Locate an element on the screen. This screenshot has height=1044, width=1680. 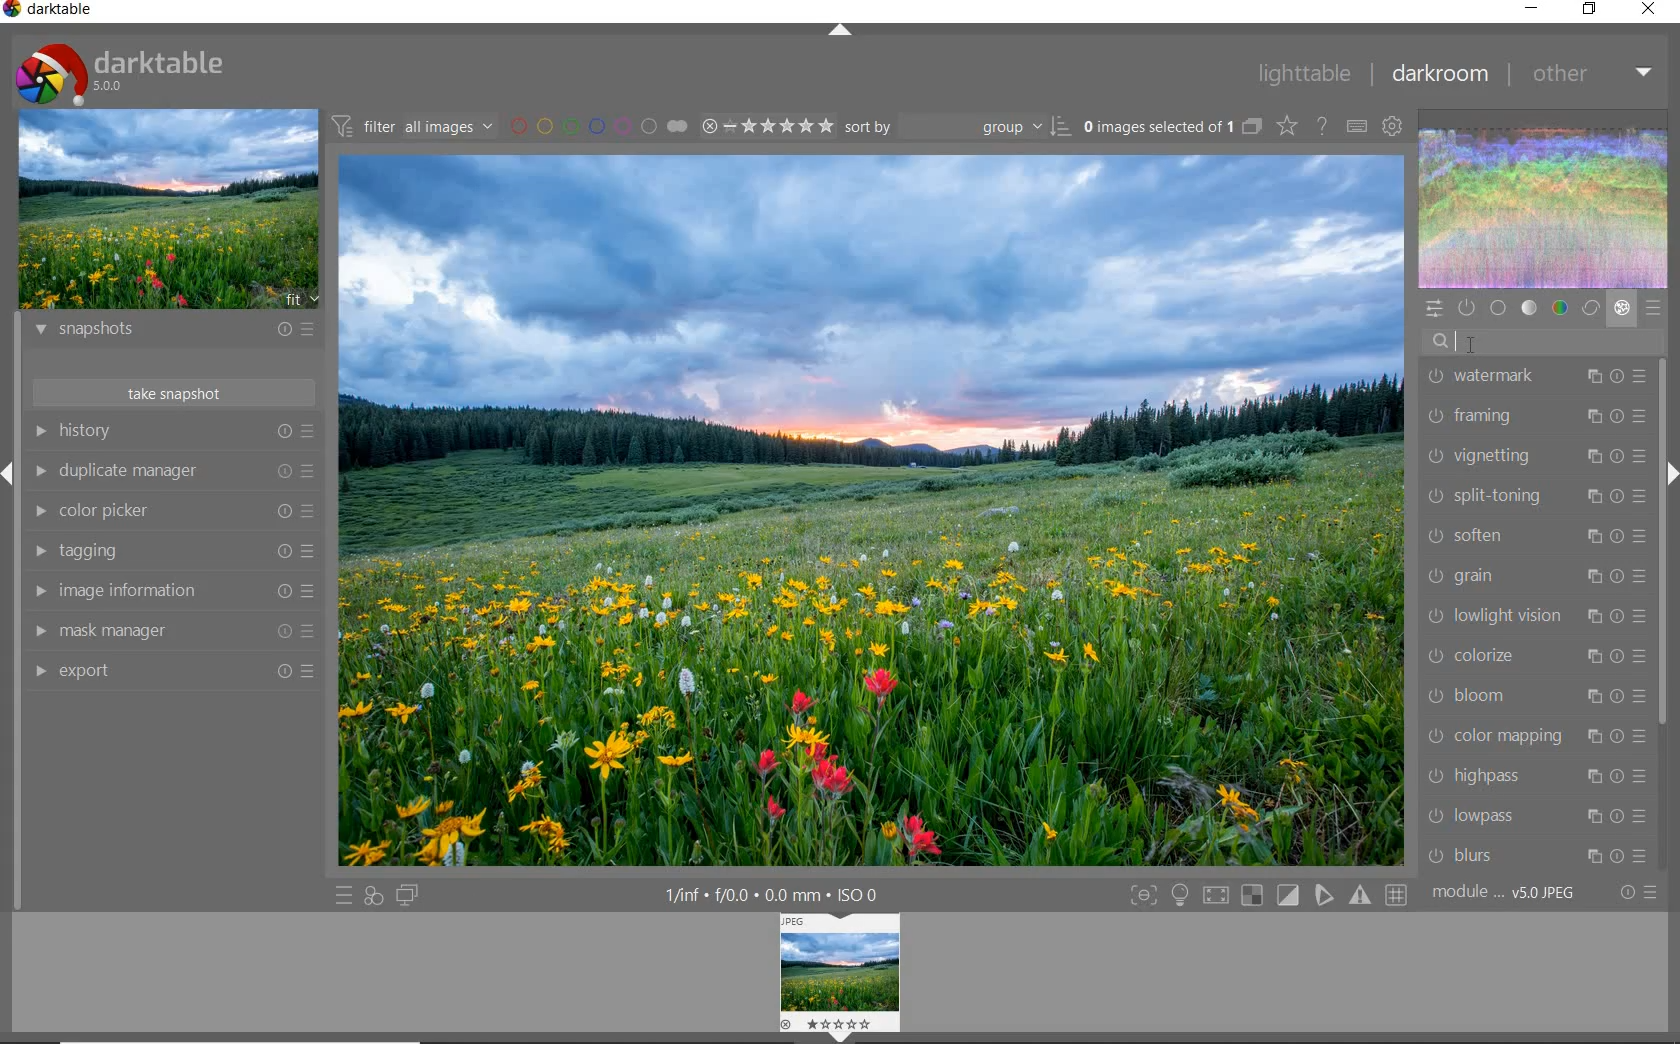
split-toning is located at coordinates (1534, 497).